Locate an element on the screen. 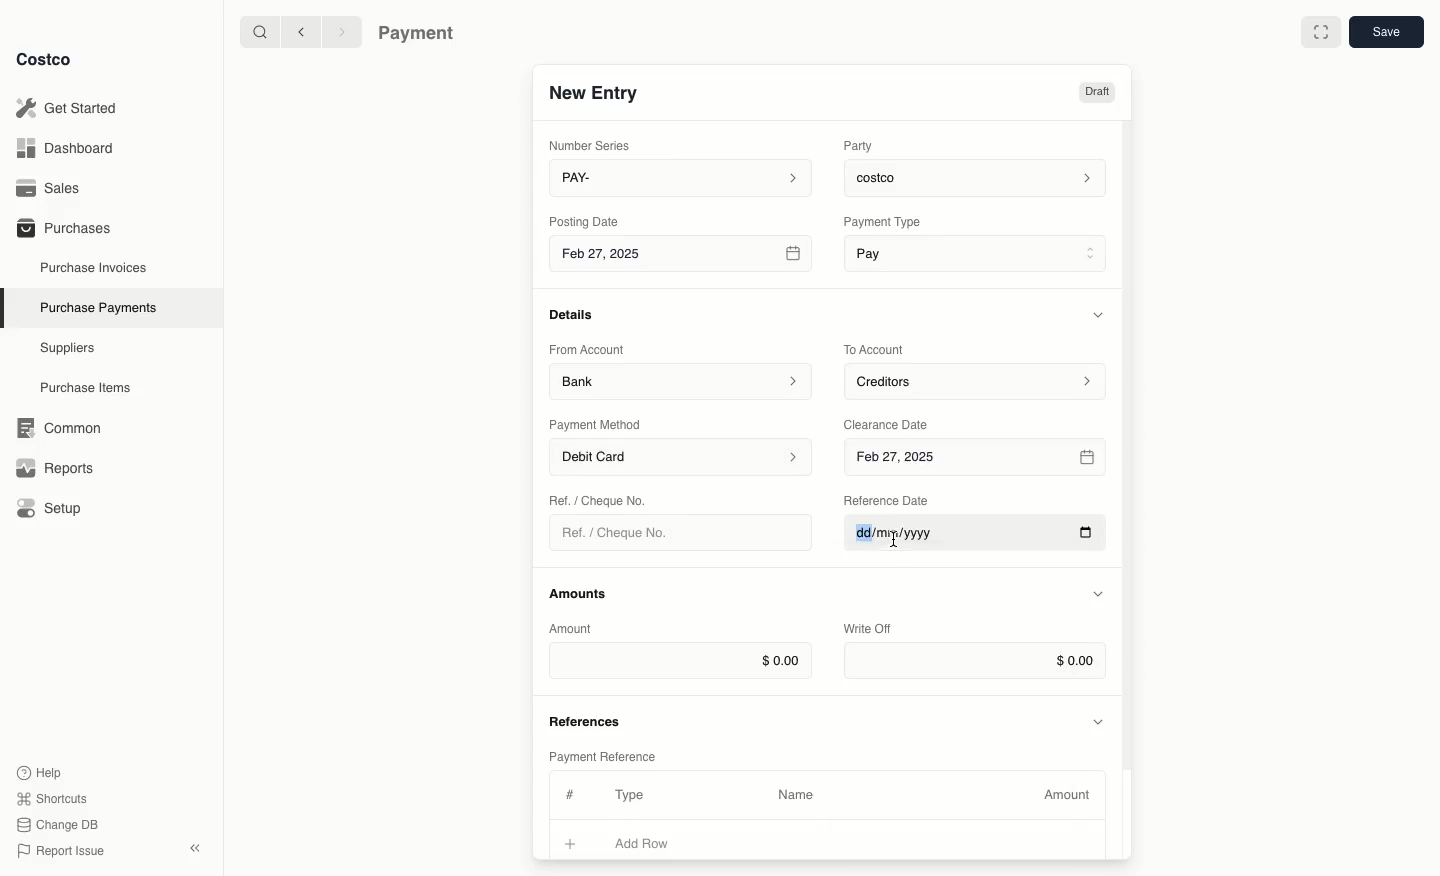 This screenshot has width=1440, height=876. Bank is located at coordinates (681, 380).